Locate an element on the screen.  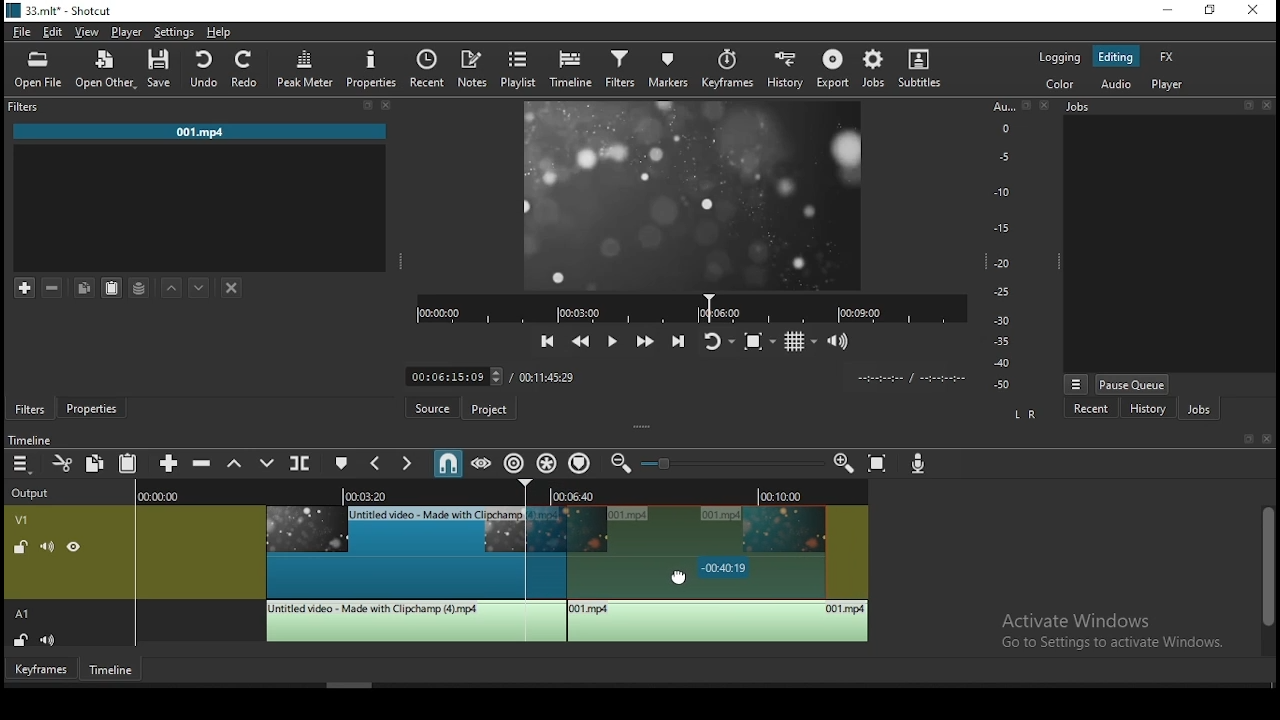
video track is located at coordinates (26, 519).